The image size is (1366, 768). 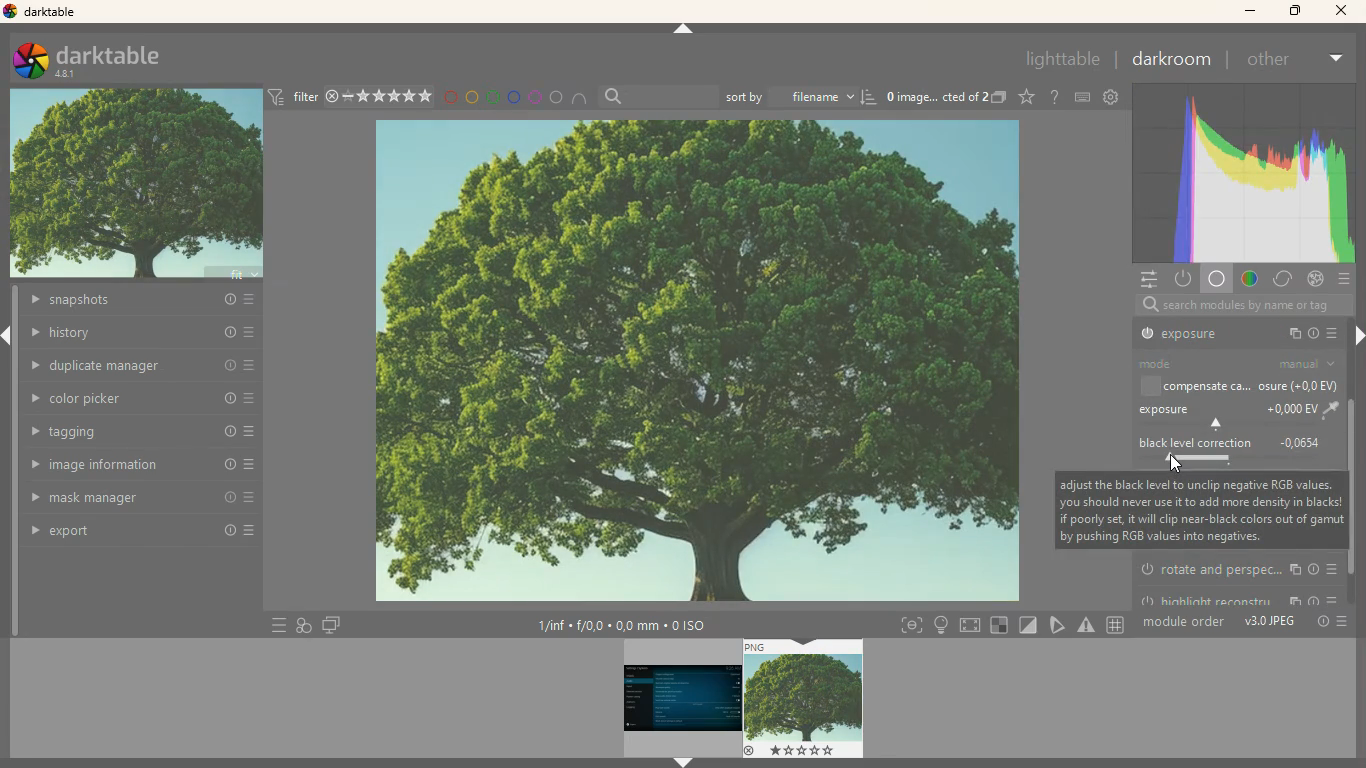 I want to click on black level correction, so click(x=1235, y=450).